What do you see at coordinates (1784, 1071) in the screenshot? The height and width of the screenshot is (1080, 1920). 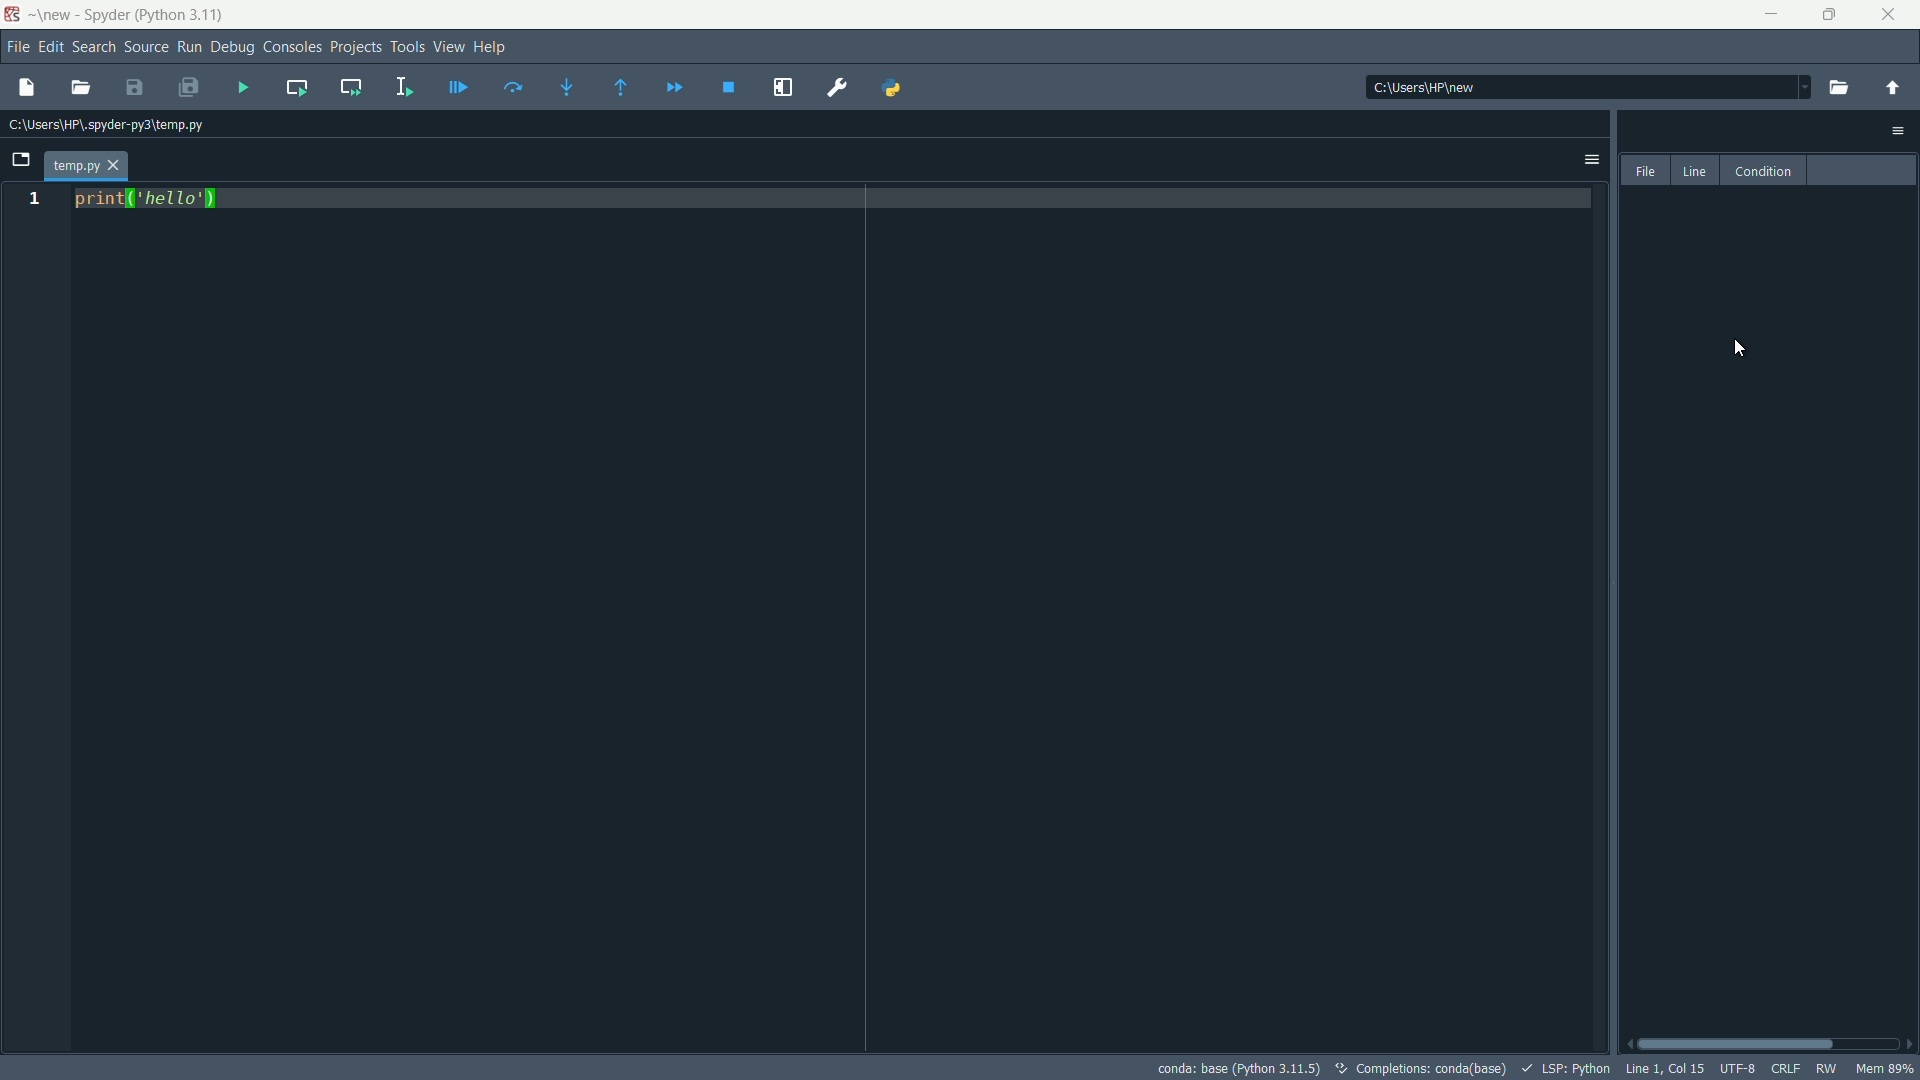 I see `file eol status` at bounding box center [1784, 1071].